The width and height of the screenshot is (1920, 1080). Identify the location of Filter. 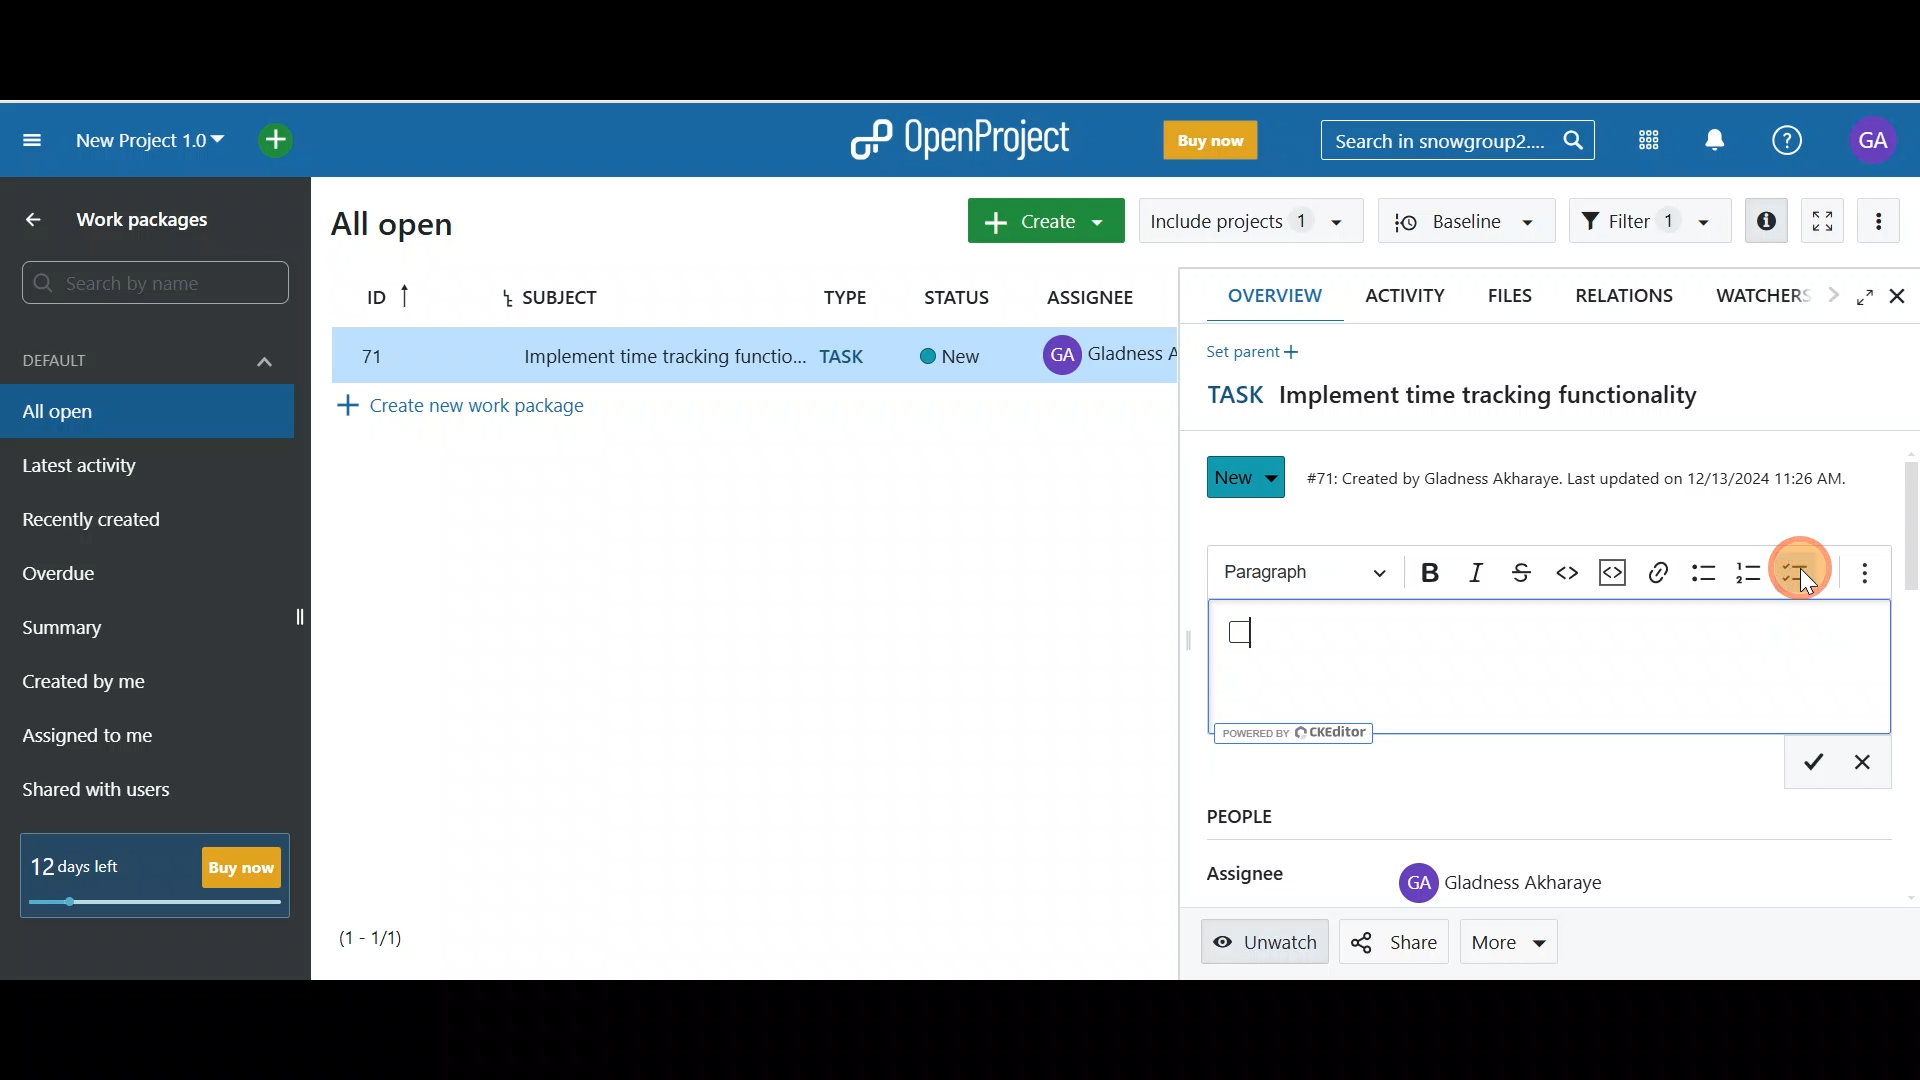
(1654, 221).